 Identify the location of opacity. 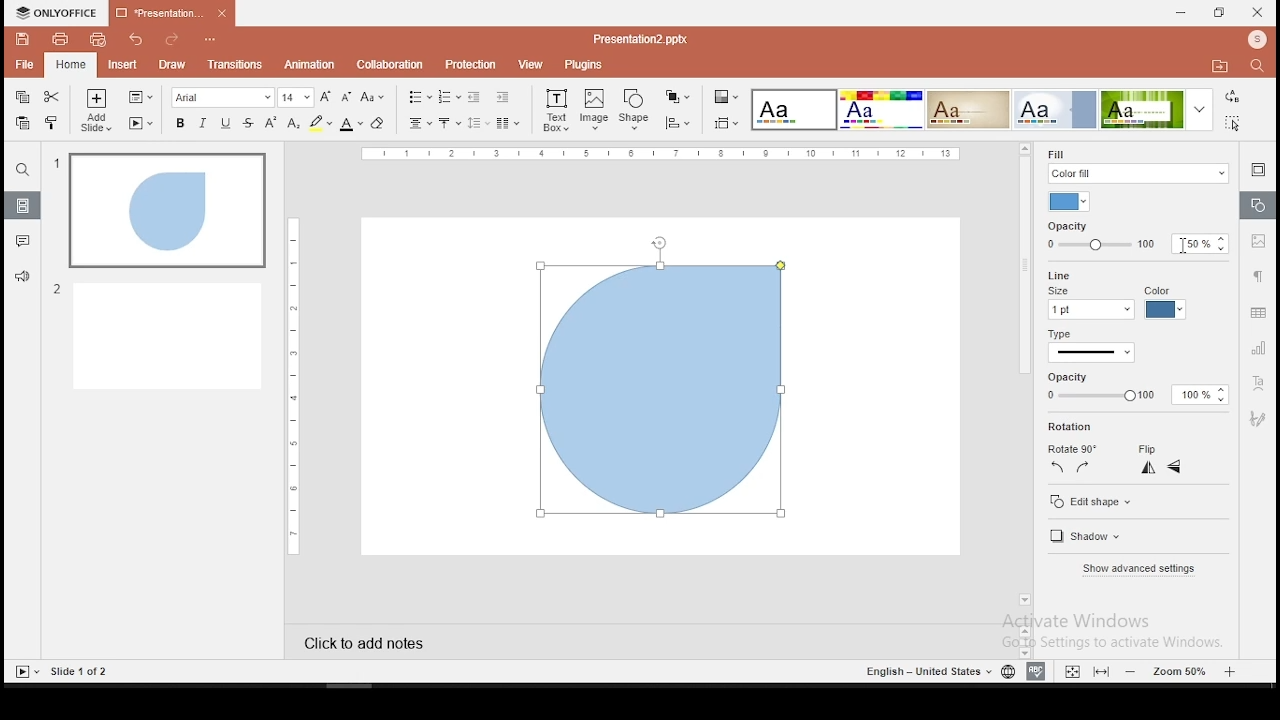
(1136, 236).